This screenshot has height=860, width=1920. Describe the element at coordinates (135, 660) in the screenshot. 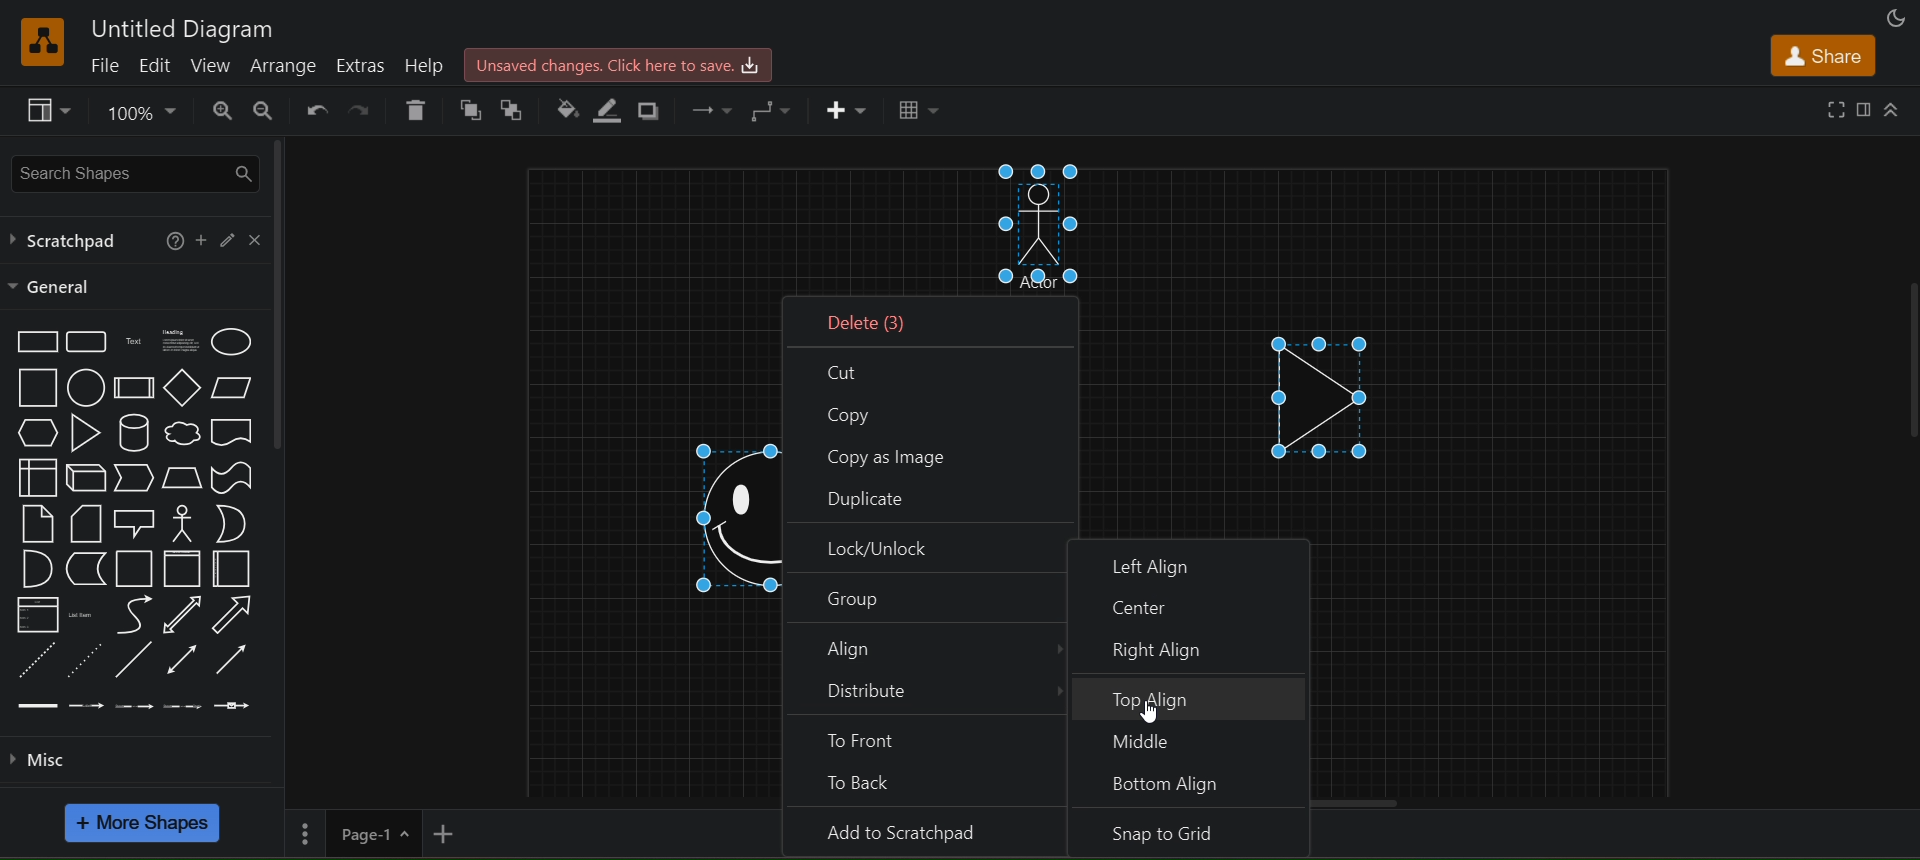

I see `line` at that location.